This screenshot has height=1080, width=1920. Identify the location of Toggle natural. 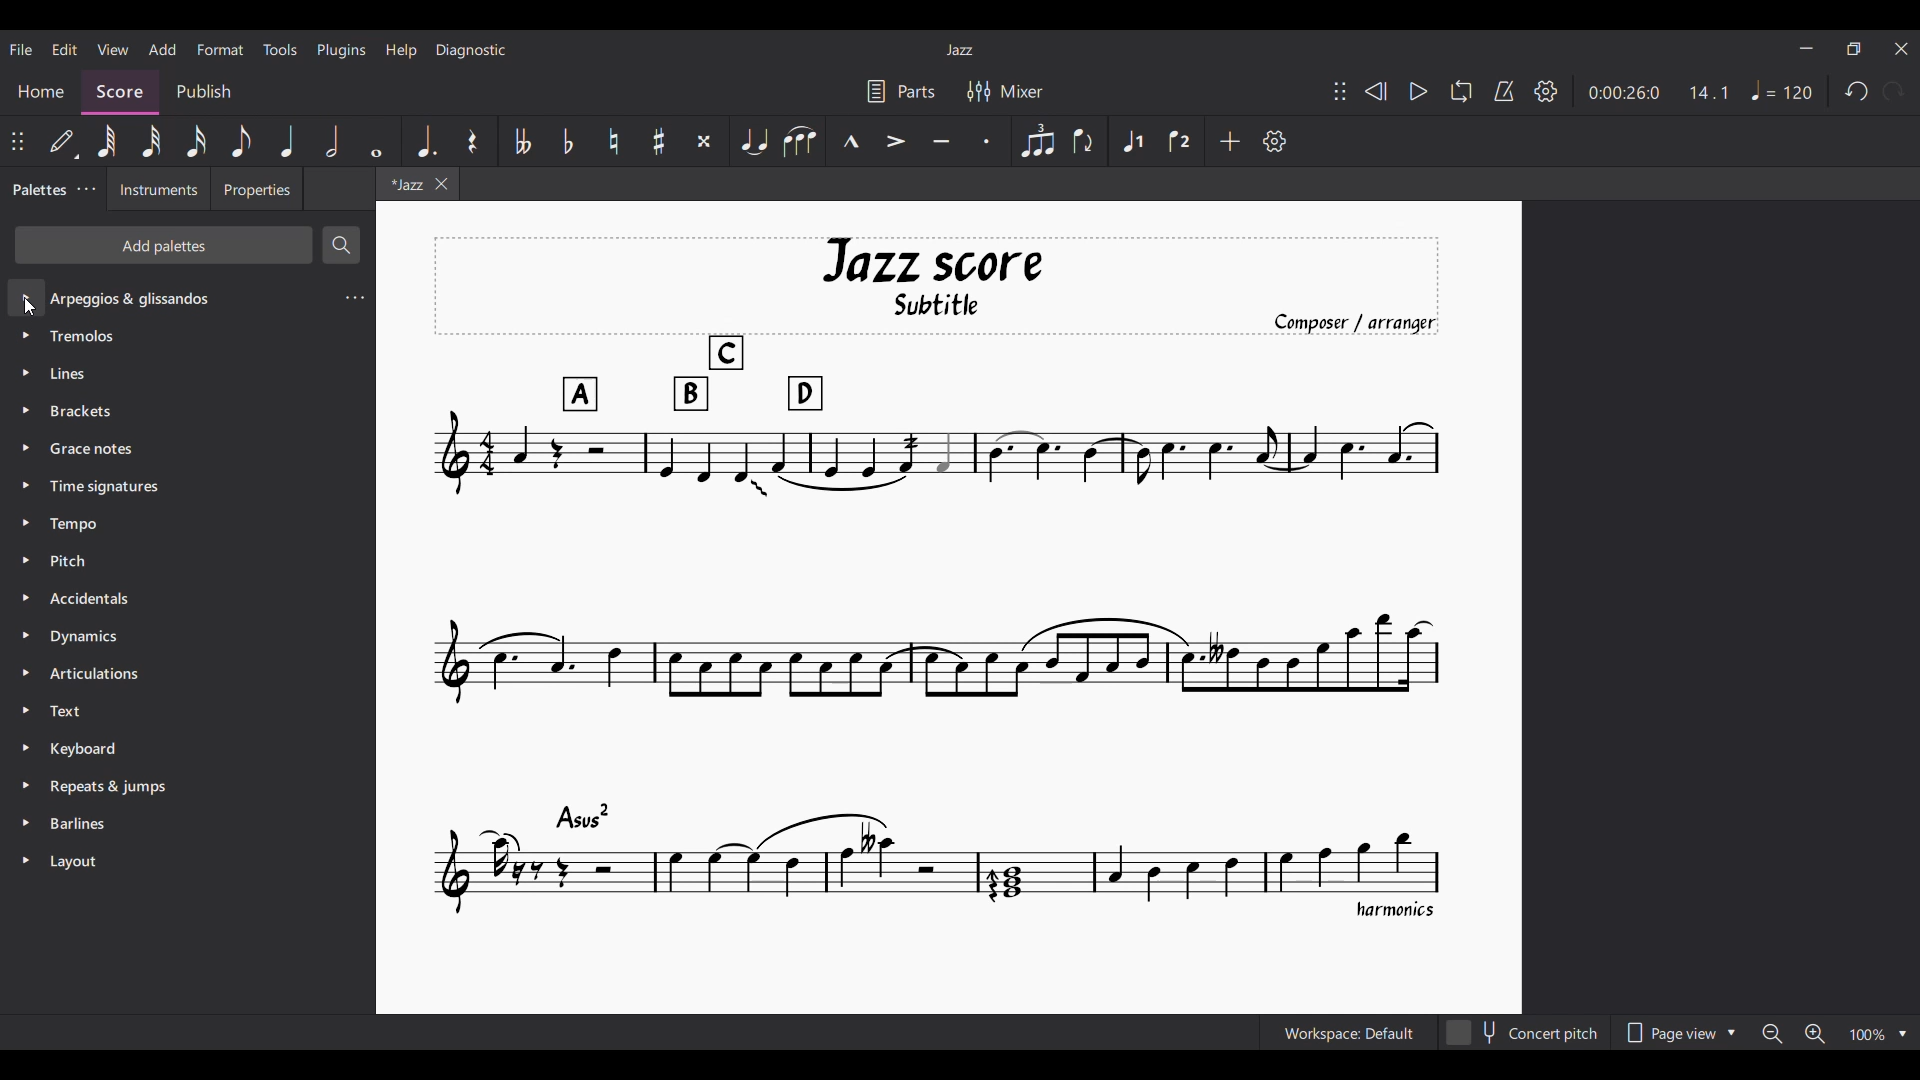
(615, 141).